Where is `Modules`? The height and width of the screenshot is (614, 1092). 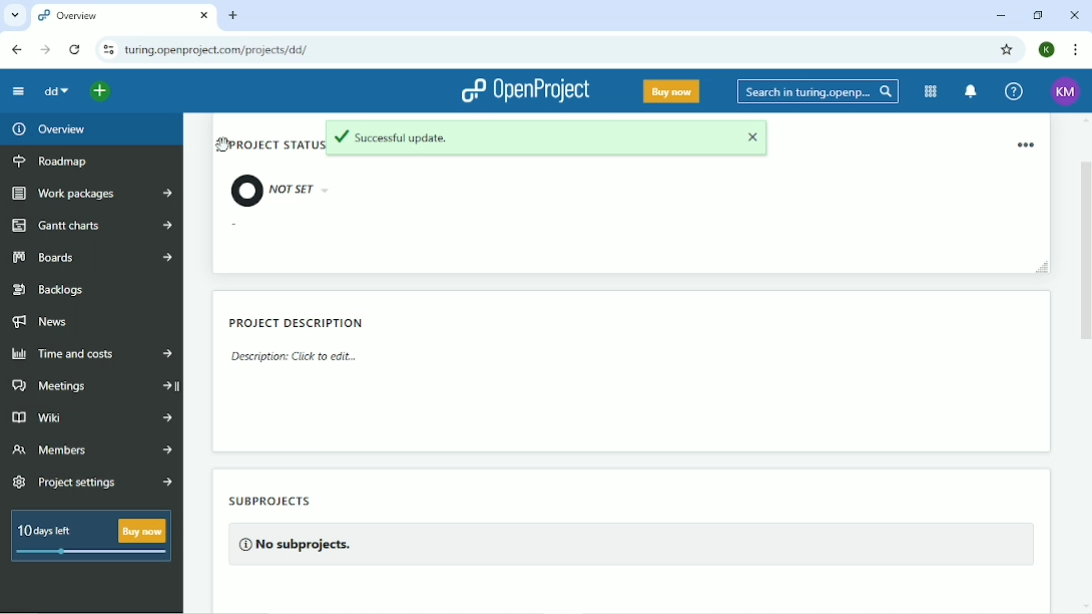 Modules is located at coordinates (931, 92).